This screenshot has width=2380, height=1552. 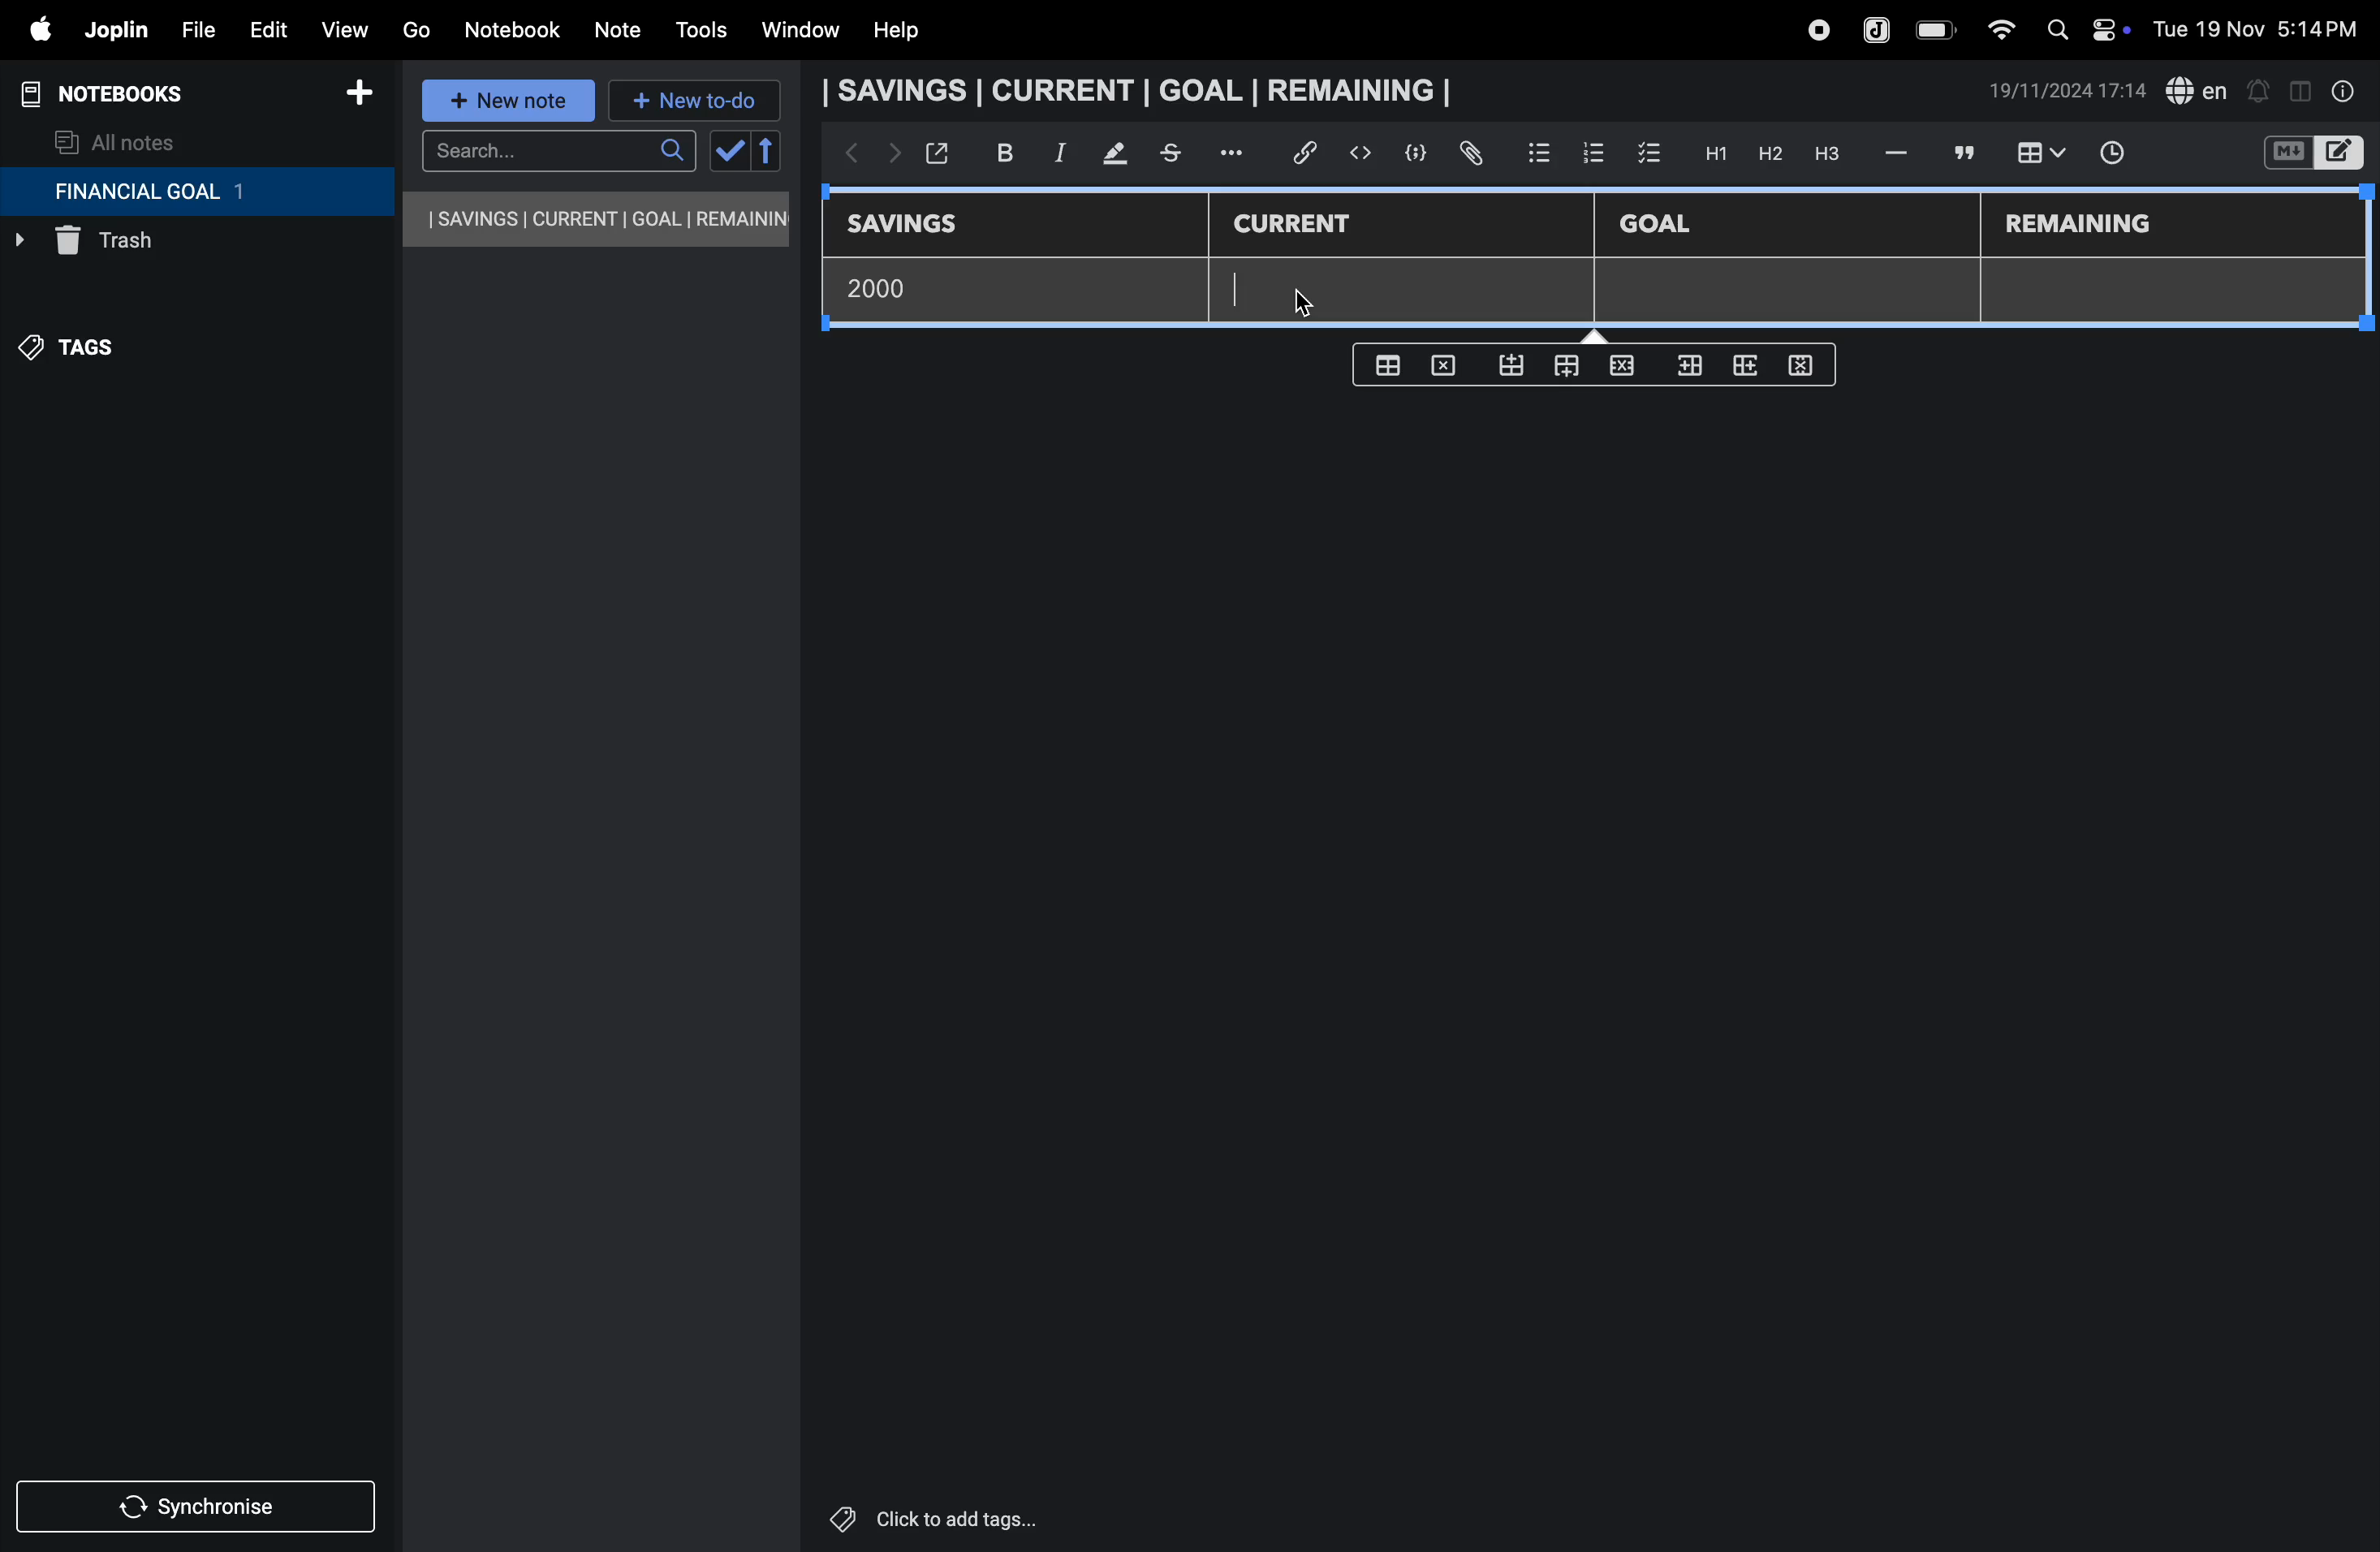 What do you see at coordinates (1768, 153) in the screenshot?
I see `h2` at bounding box center [1768, 153].